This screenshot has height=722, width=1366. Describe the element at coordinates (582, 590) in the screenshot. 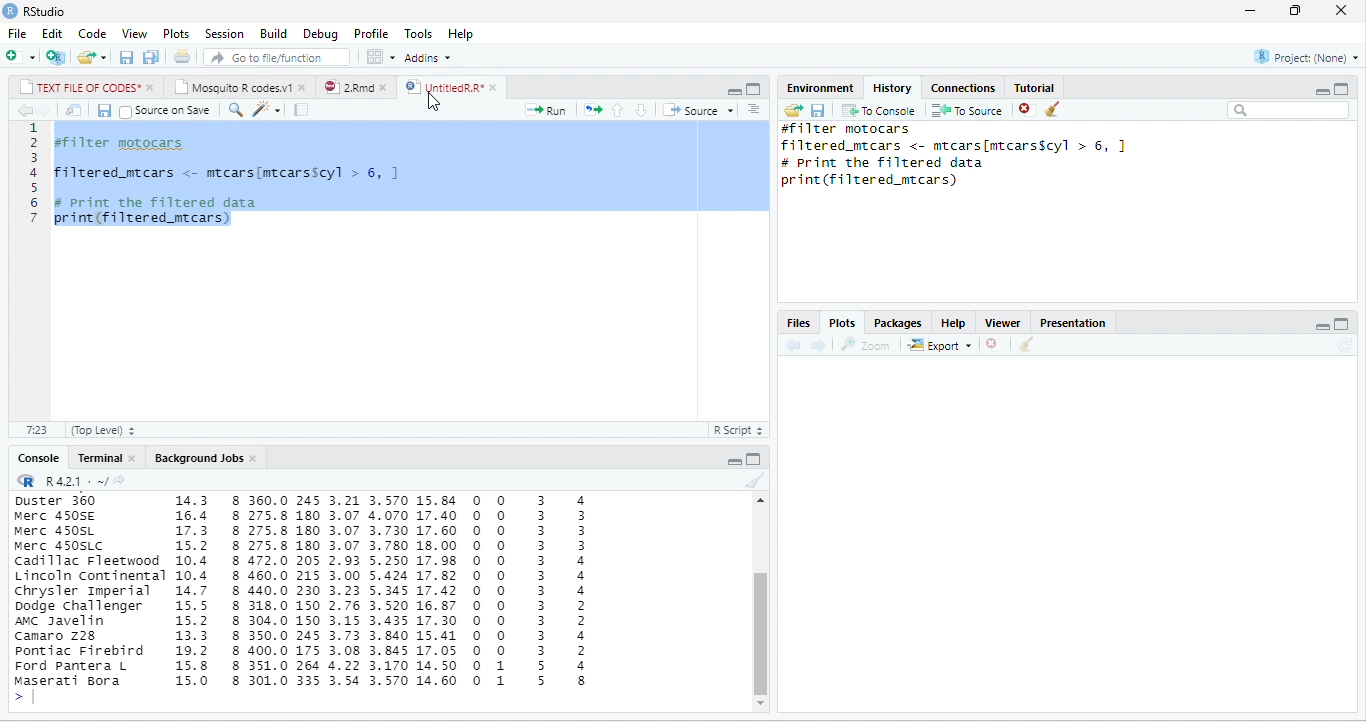

I see `4333444224248` at that location.